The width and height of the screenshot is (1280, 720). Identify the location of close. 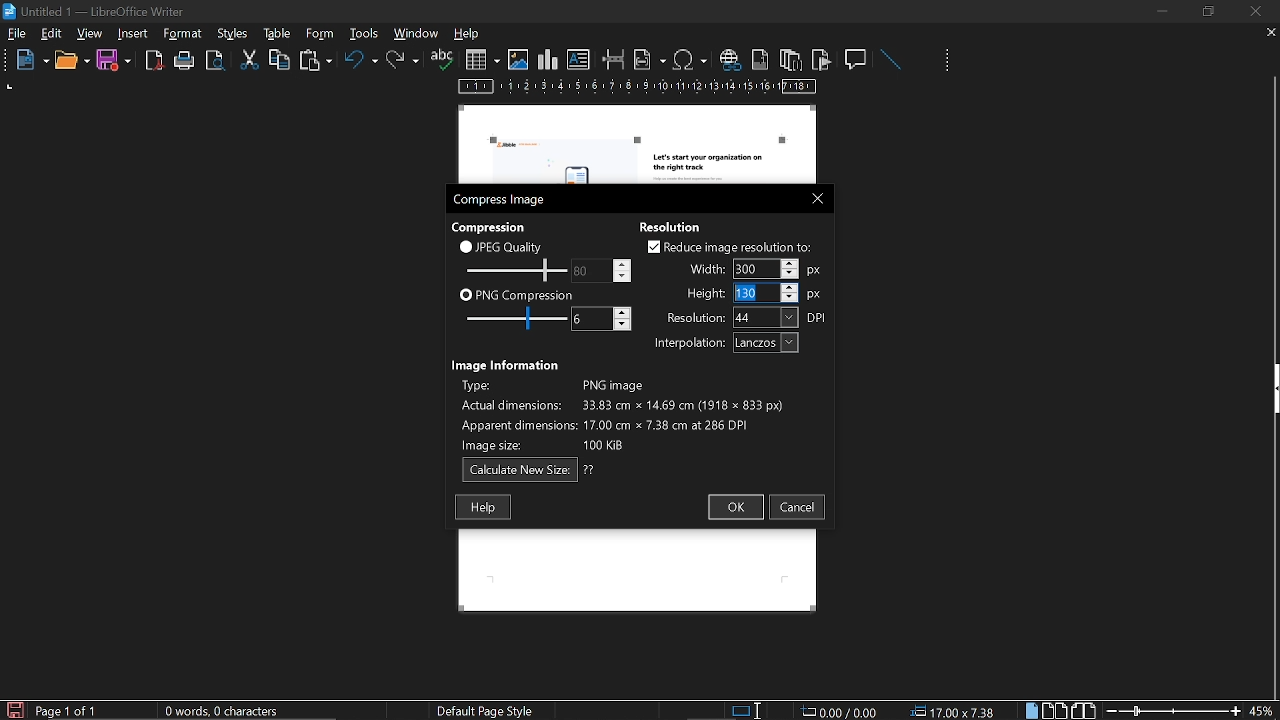
(1254, 11).